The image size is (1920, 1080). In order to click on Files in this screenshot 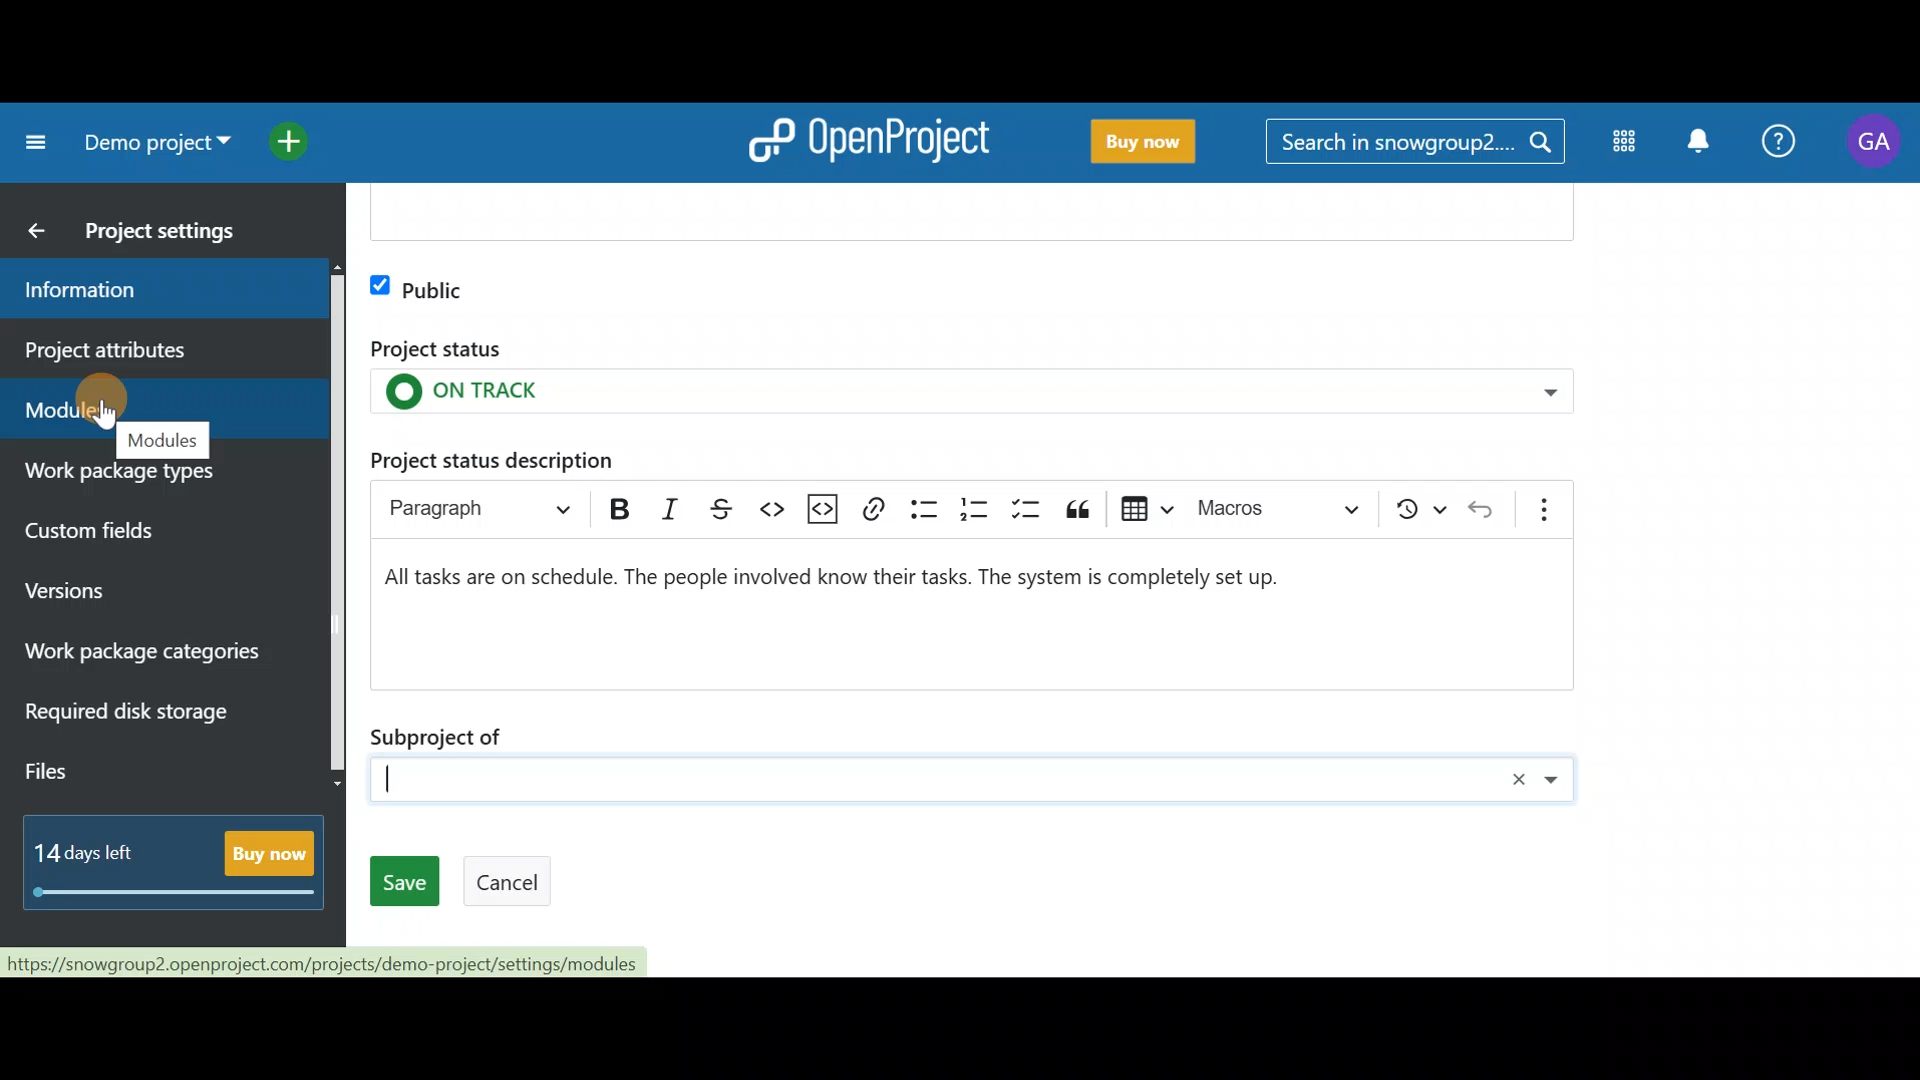, I will do `click(104, 775)`.